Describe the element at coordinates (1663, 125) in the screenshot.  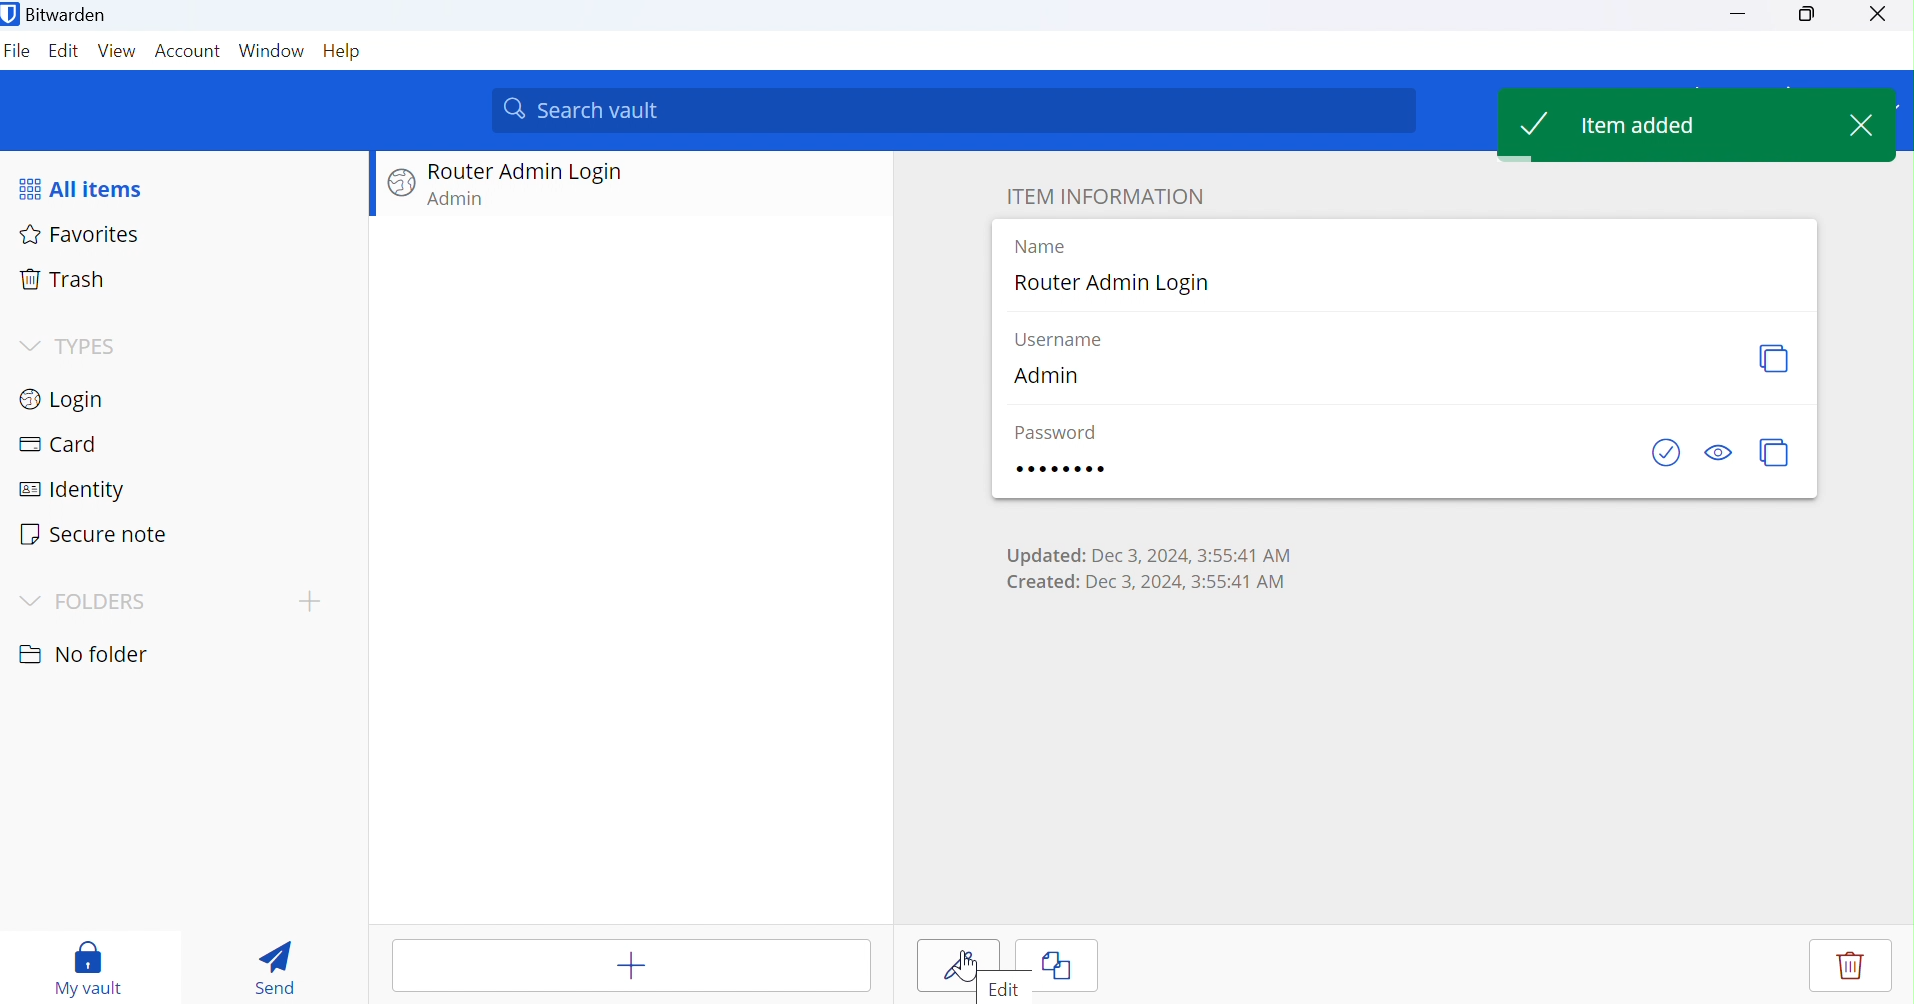
I see `Item added` at that location.